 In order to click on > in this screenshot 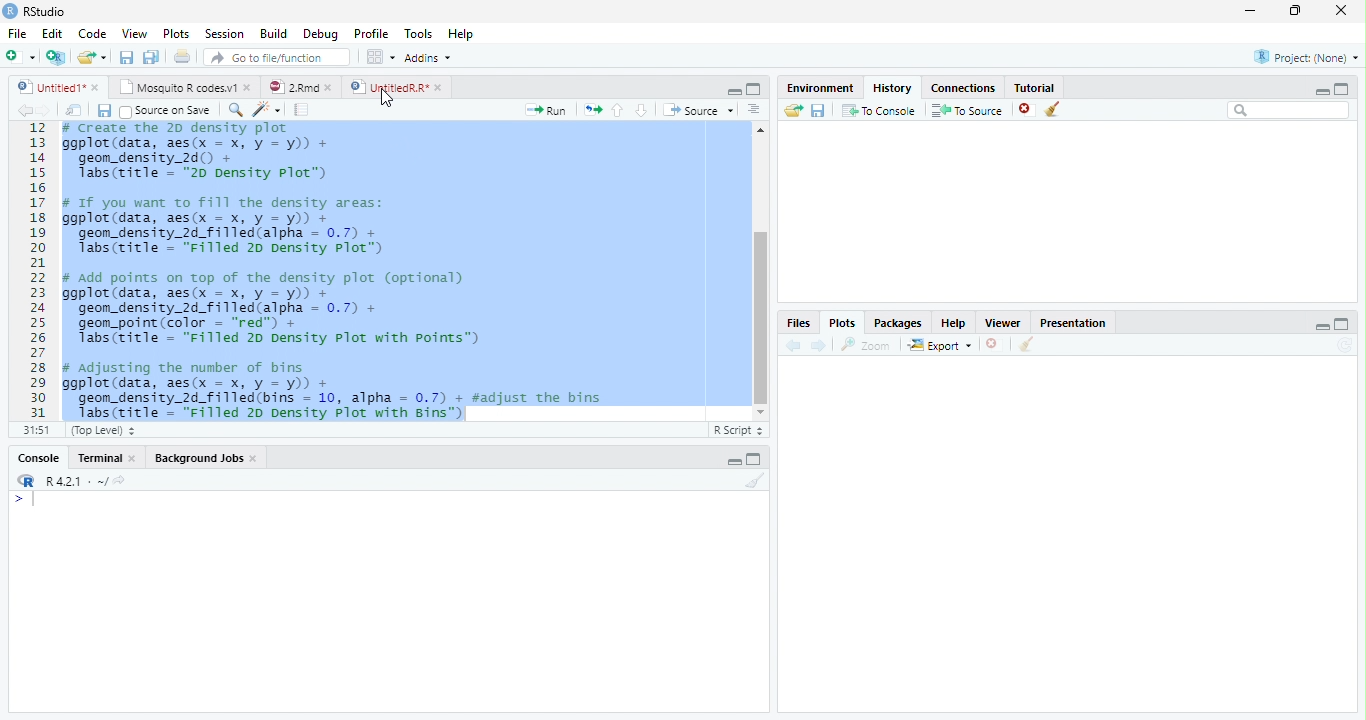, I will do `click(24, 500)`.